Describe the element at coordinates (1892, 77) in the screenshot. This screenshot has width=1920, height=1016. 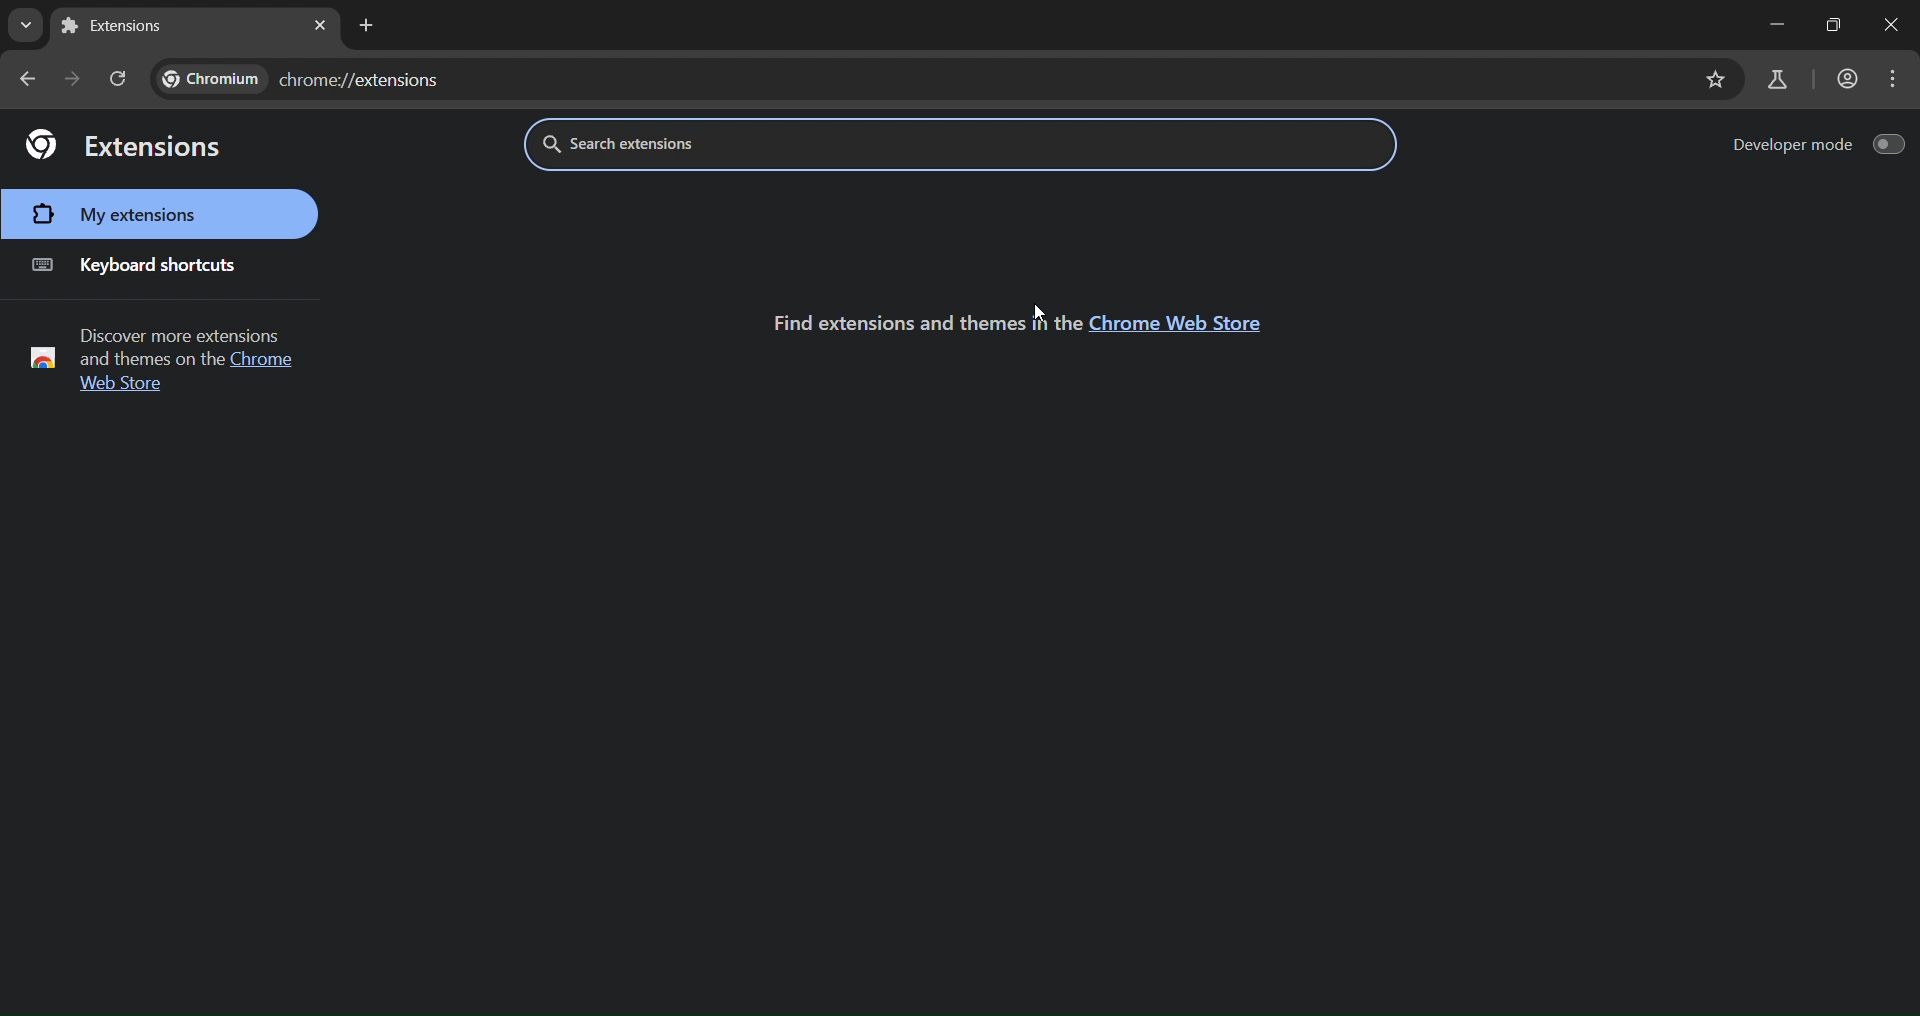
I see `menu` at that location.